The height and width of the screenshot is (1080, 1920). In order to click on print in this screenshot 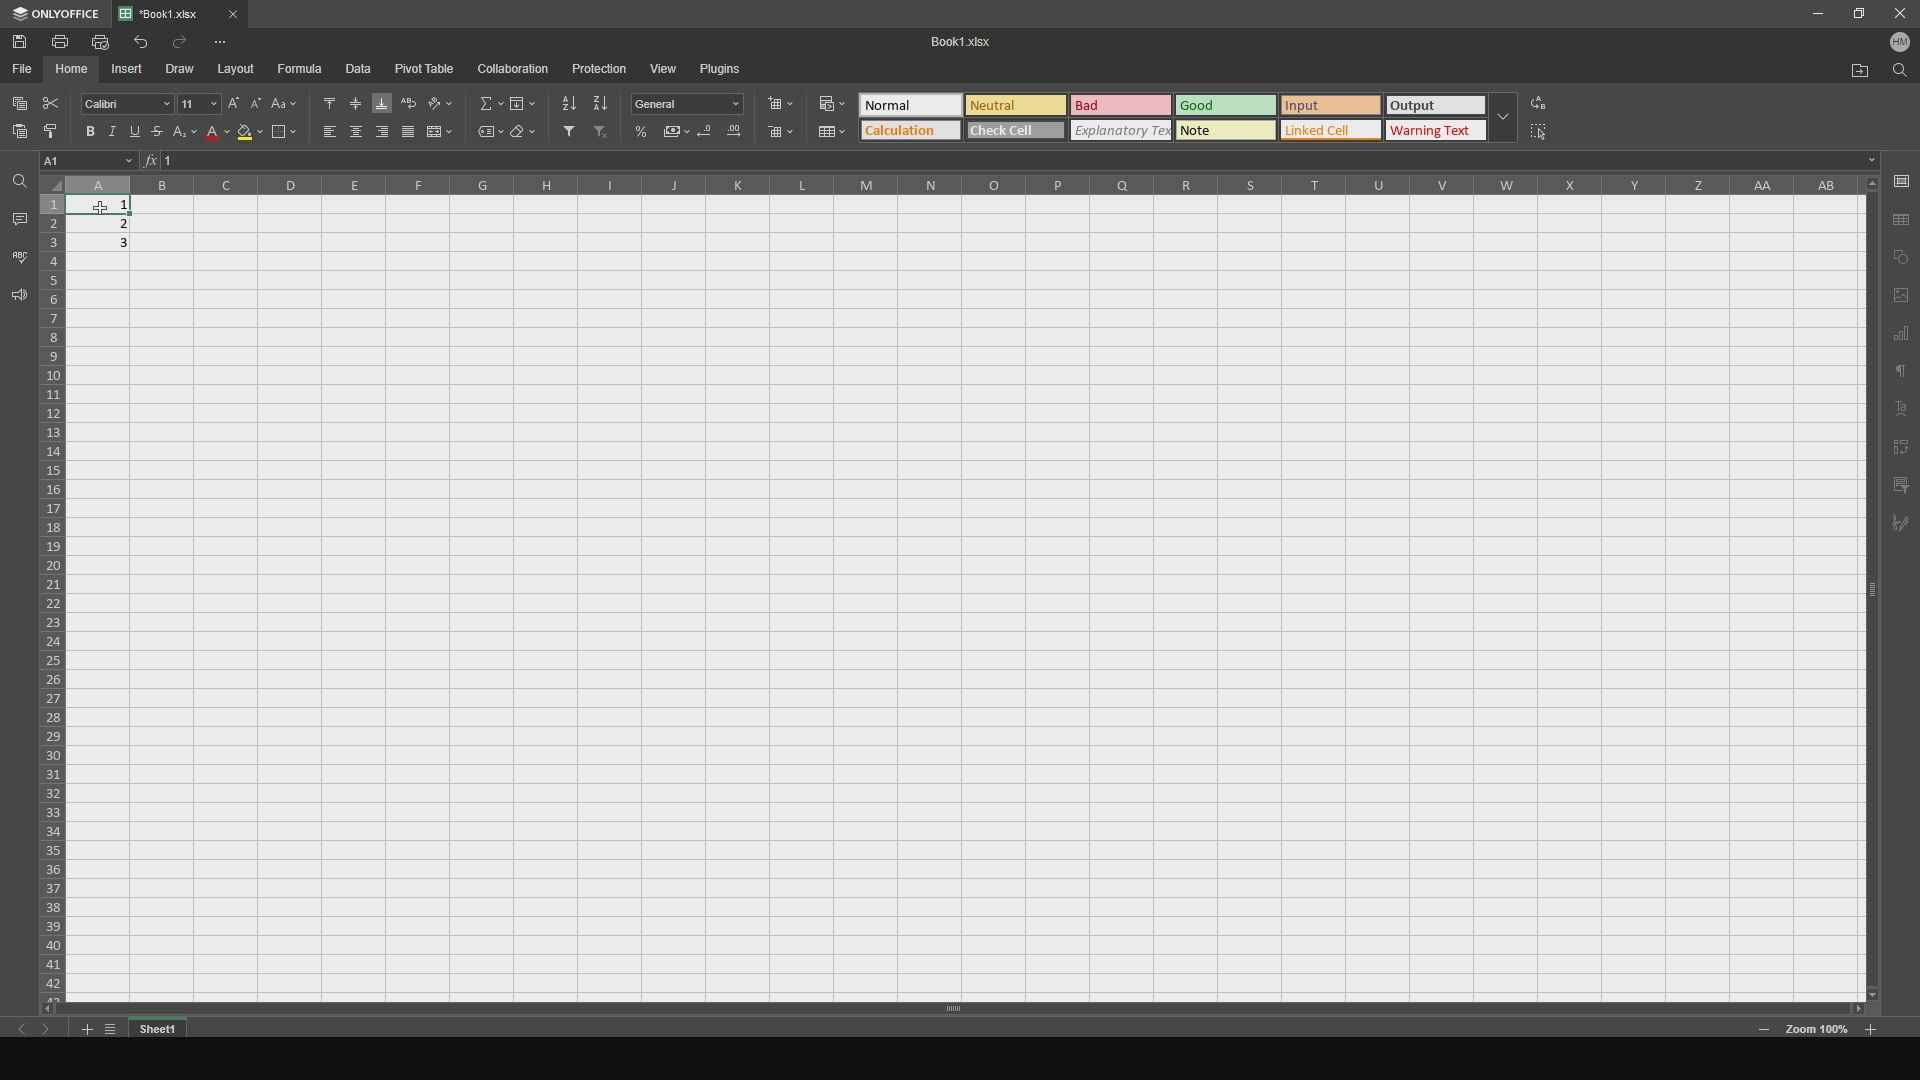, I will do `click(65, 42)`.